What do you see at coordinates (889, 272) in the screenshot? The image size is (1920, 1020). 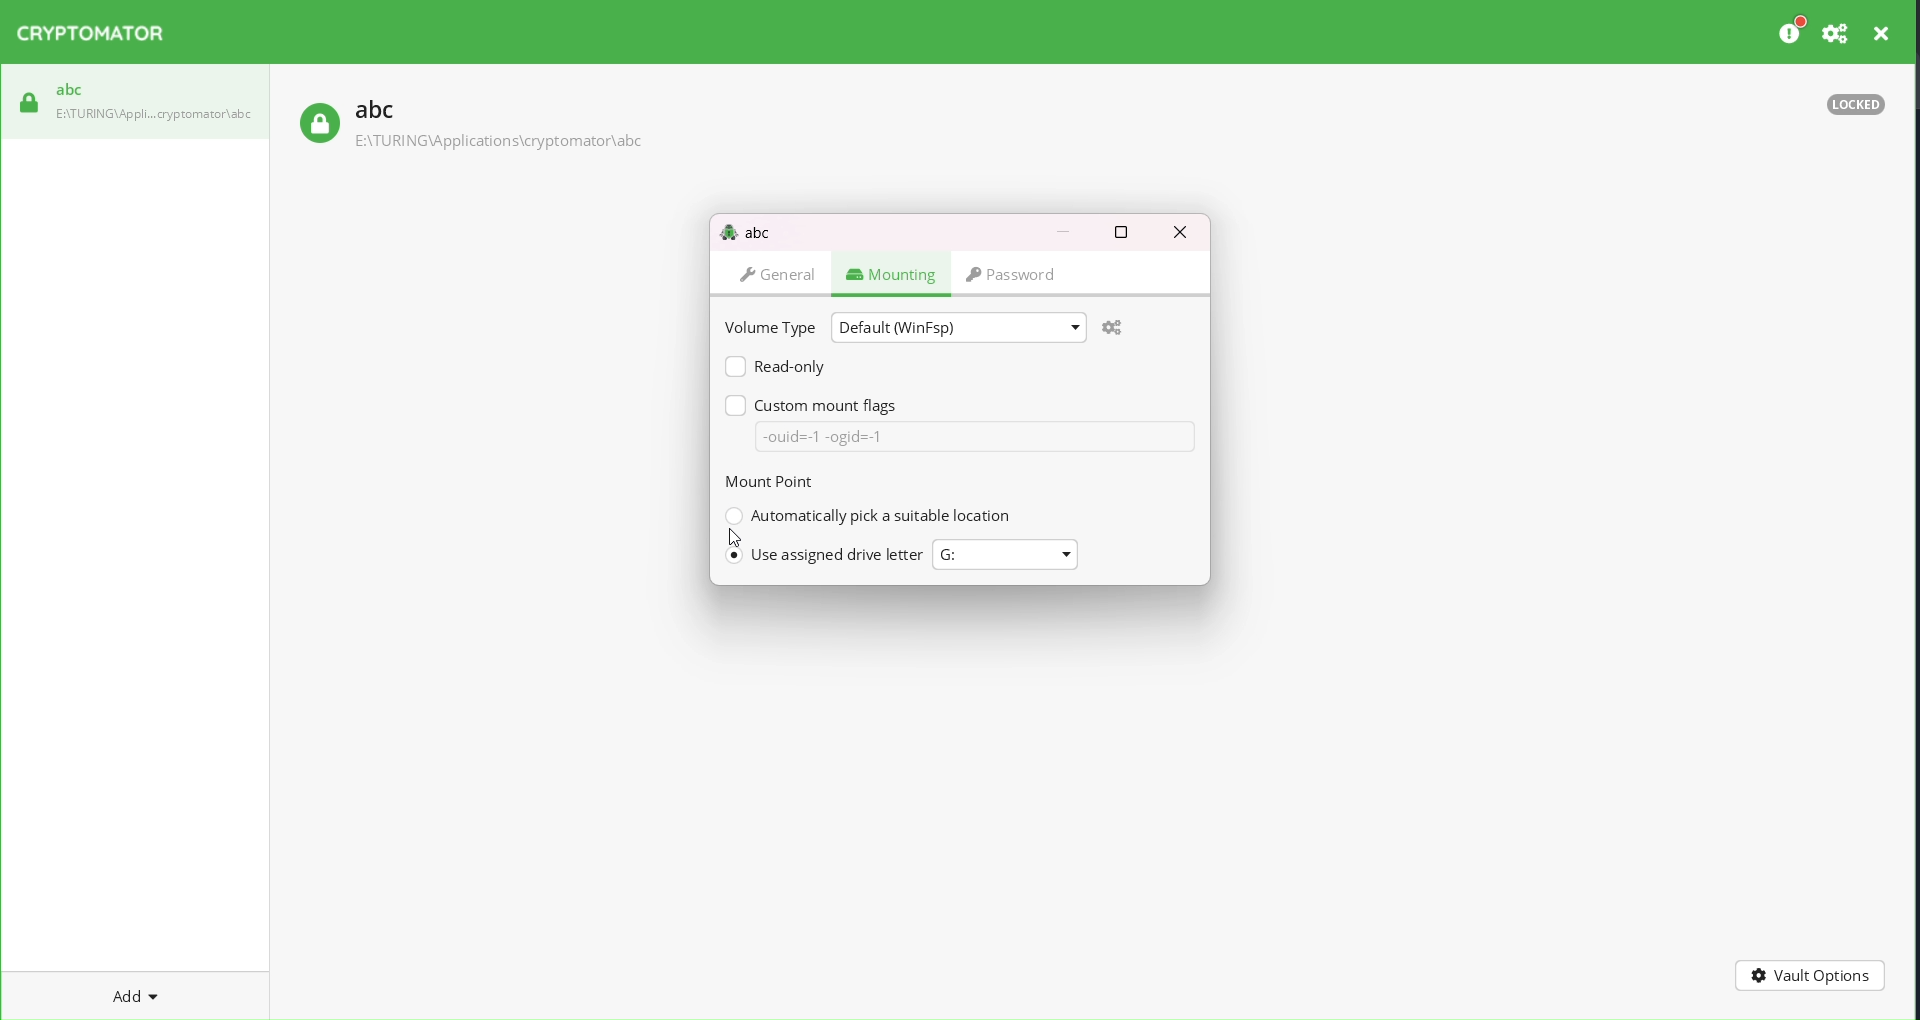 I see `mounting` at bounding box center [889, 272].